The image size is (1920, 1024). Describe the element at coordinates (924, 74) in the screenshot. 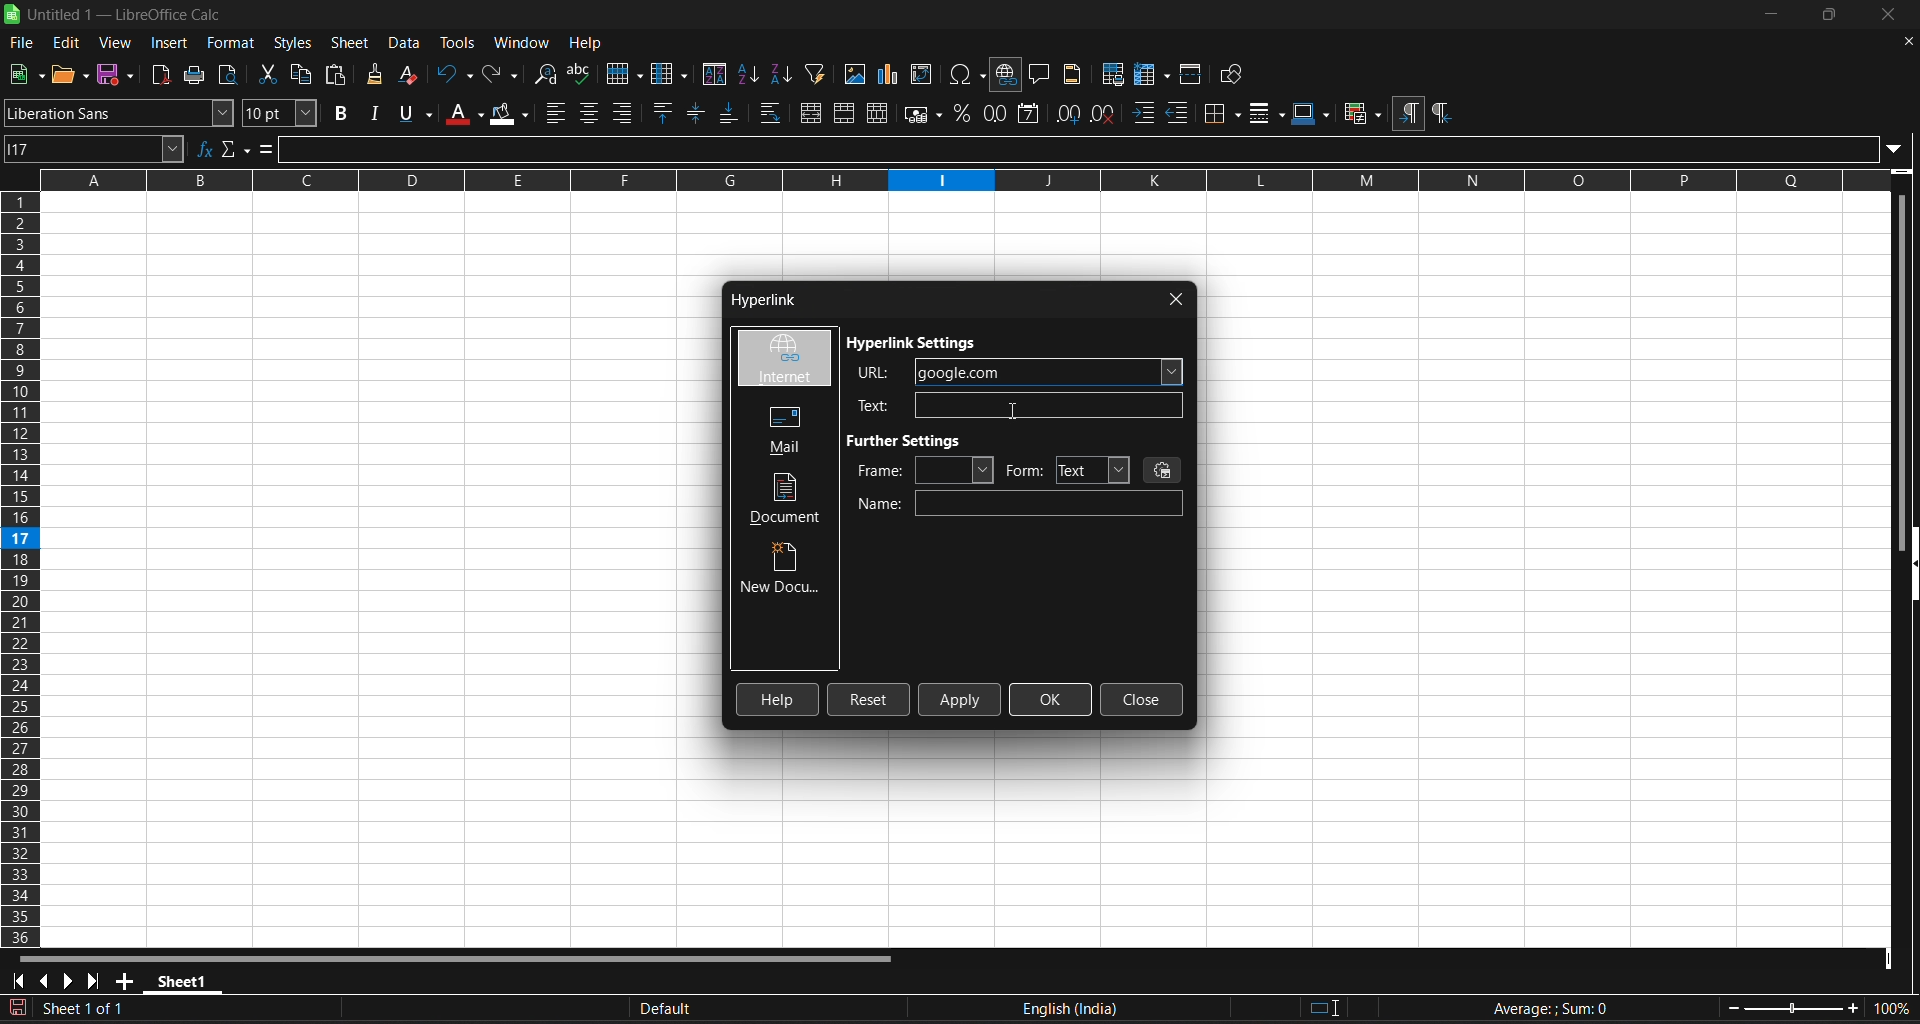

I see `insert or edit pivot table` at that location.